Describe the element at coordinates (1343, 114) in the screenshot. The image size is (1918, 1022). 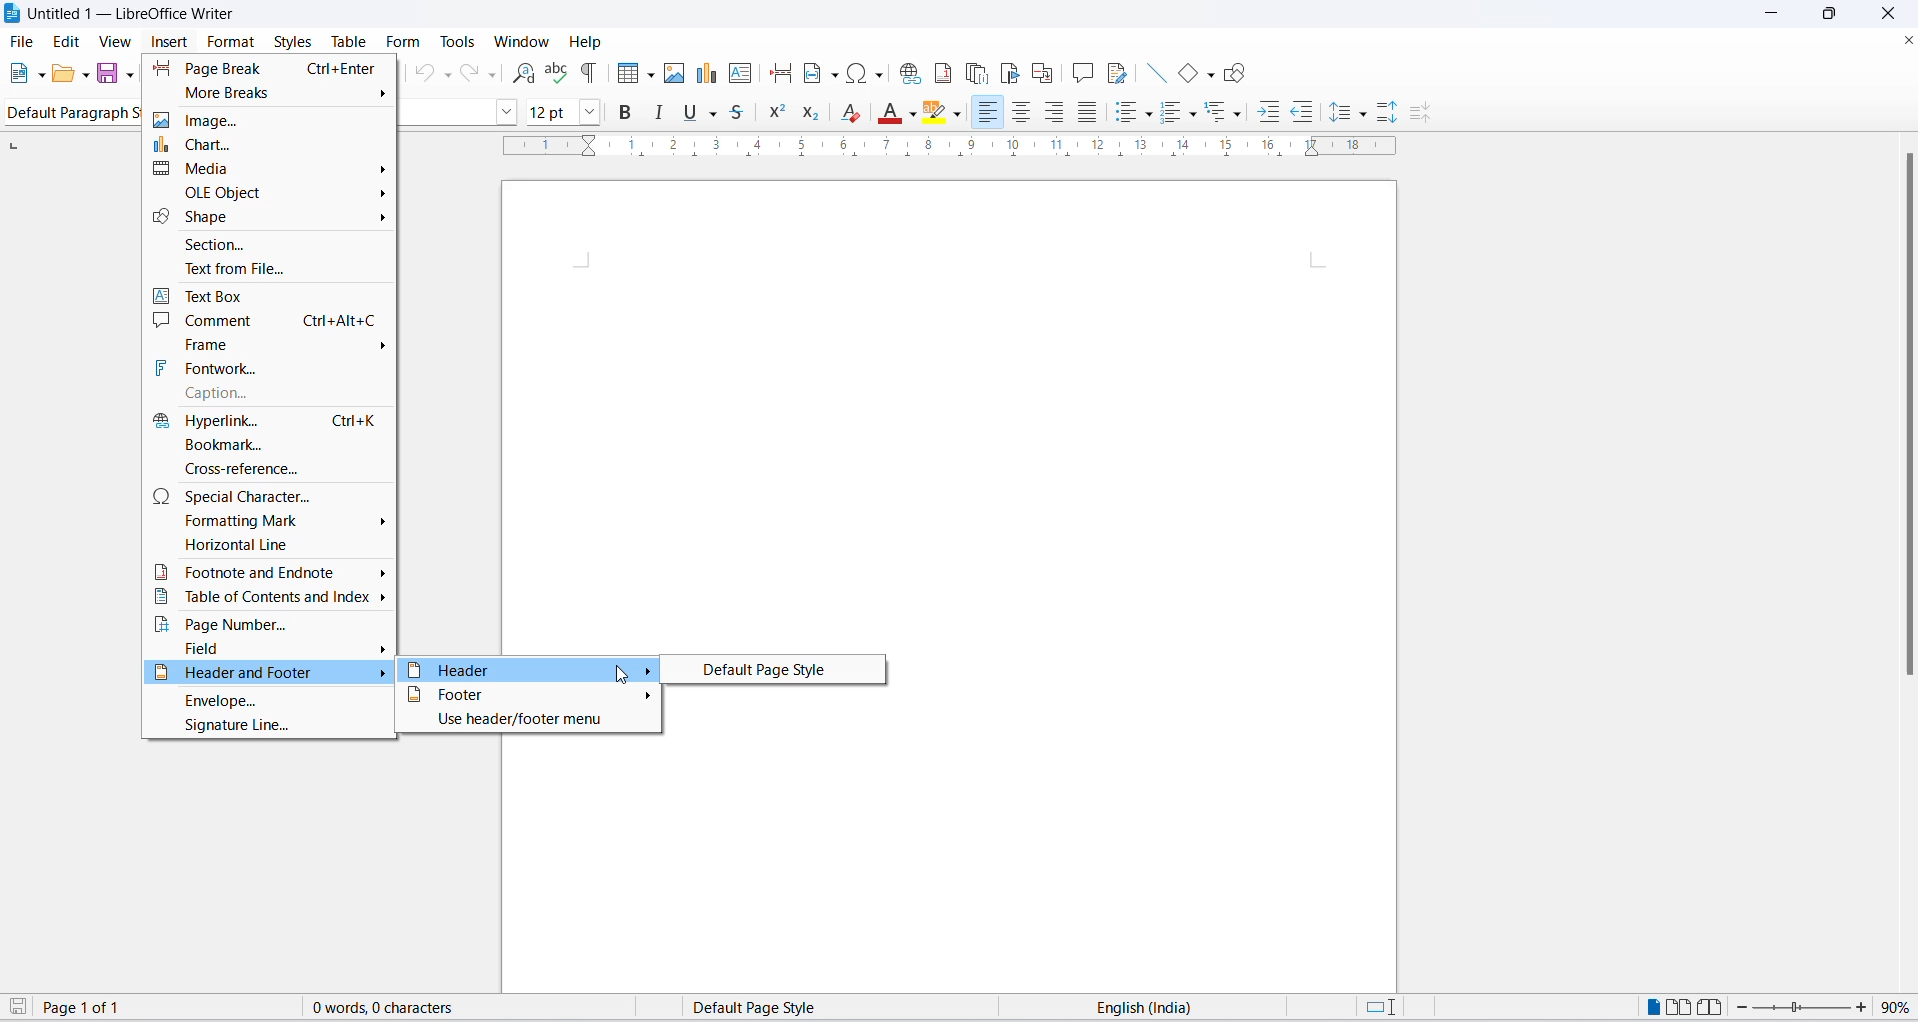
I see `line spacing` at that location.